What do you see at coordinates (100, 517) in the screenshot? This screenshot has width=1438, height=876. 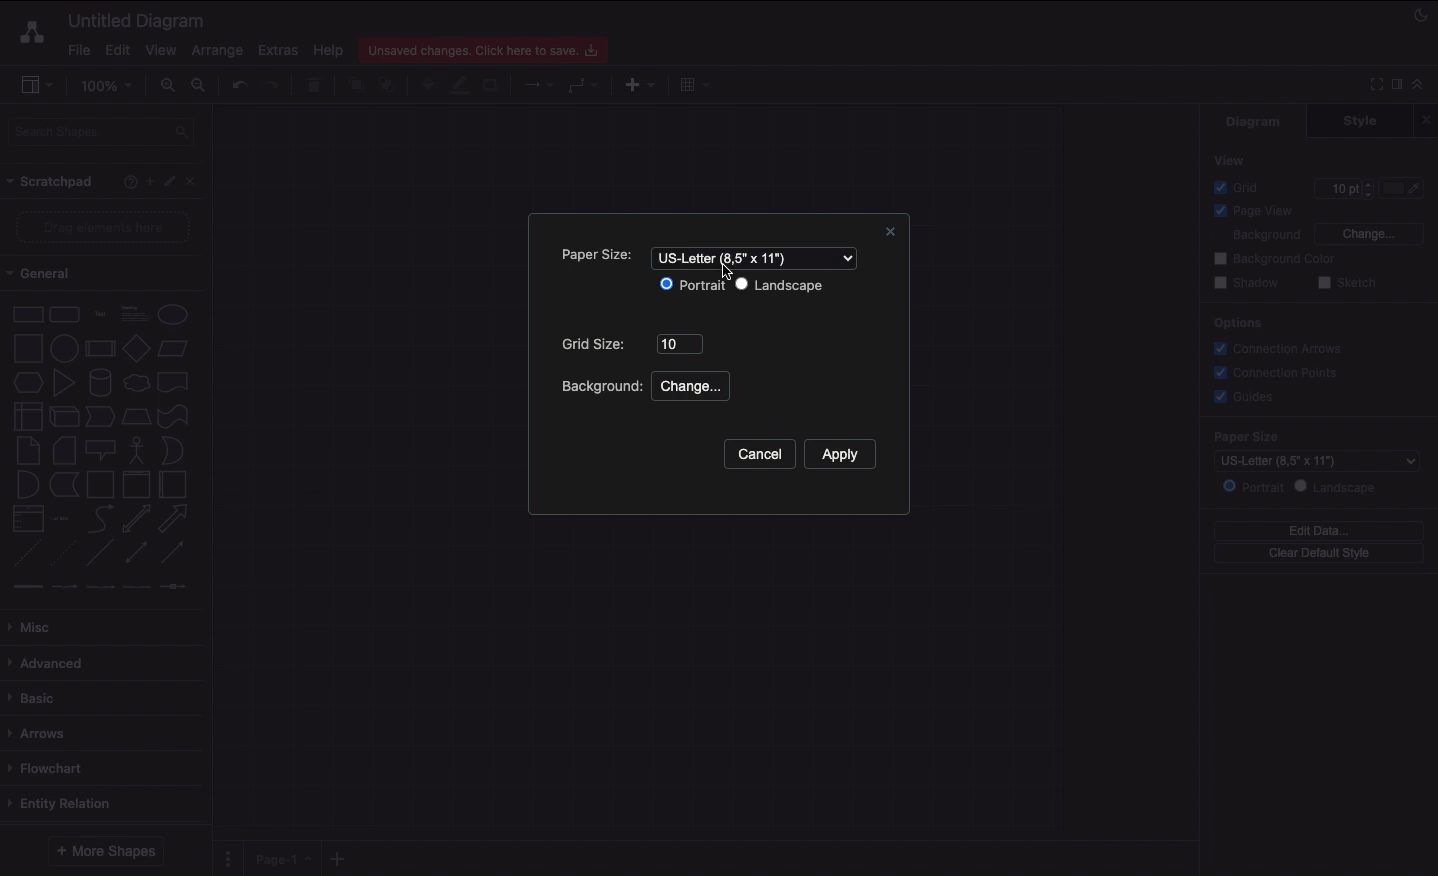 I see `Curved arrow` at bounding box center [100, 517].